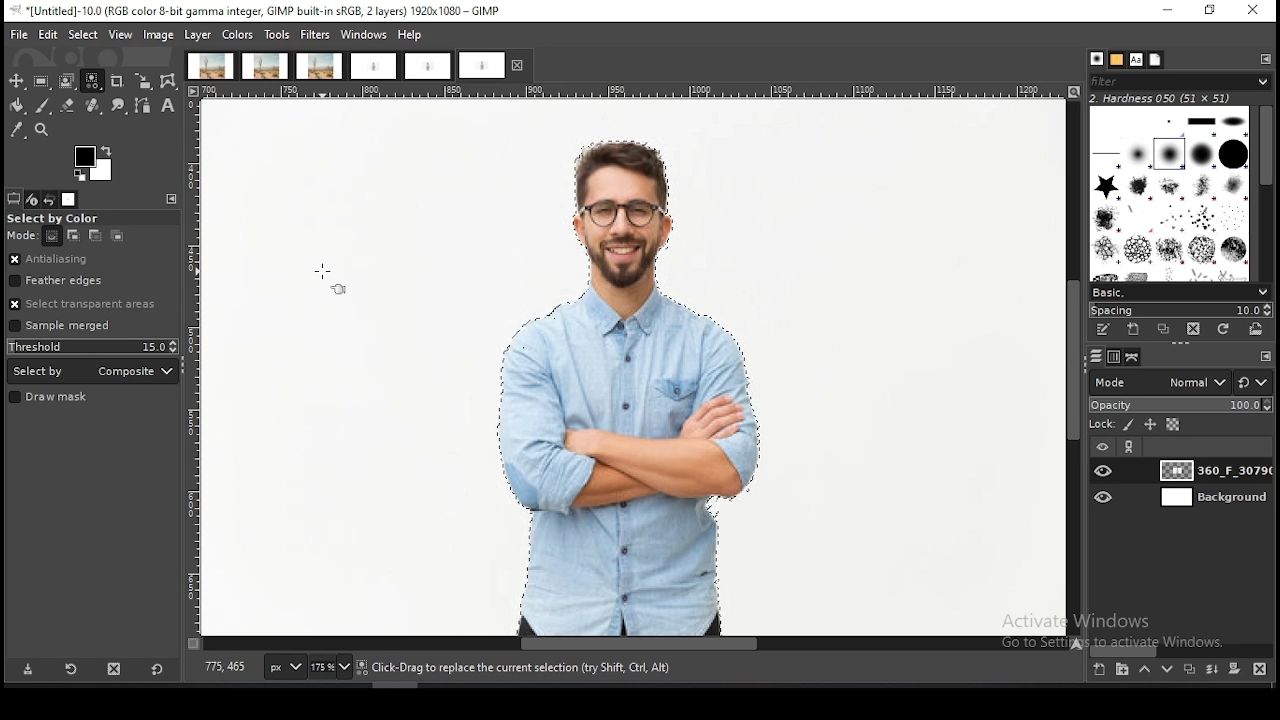 This screenshot has height=720, width=1280. Describe the element at coordinates (1116, 357) in the screenshot. I see `channels` at that location.